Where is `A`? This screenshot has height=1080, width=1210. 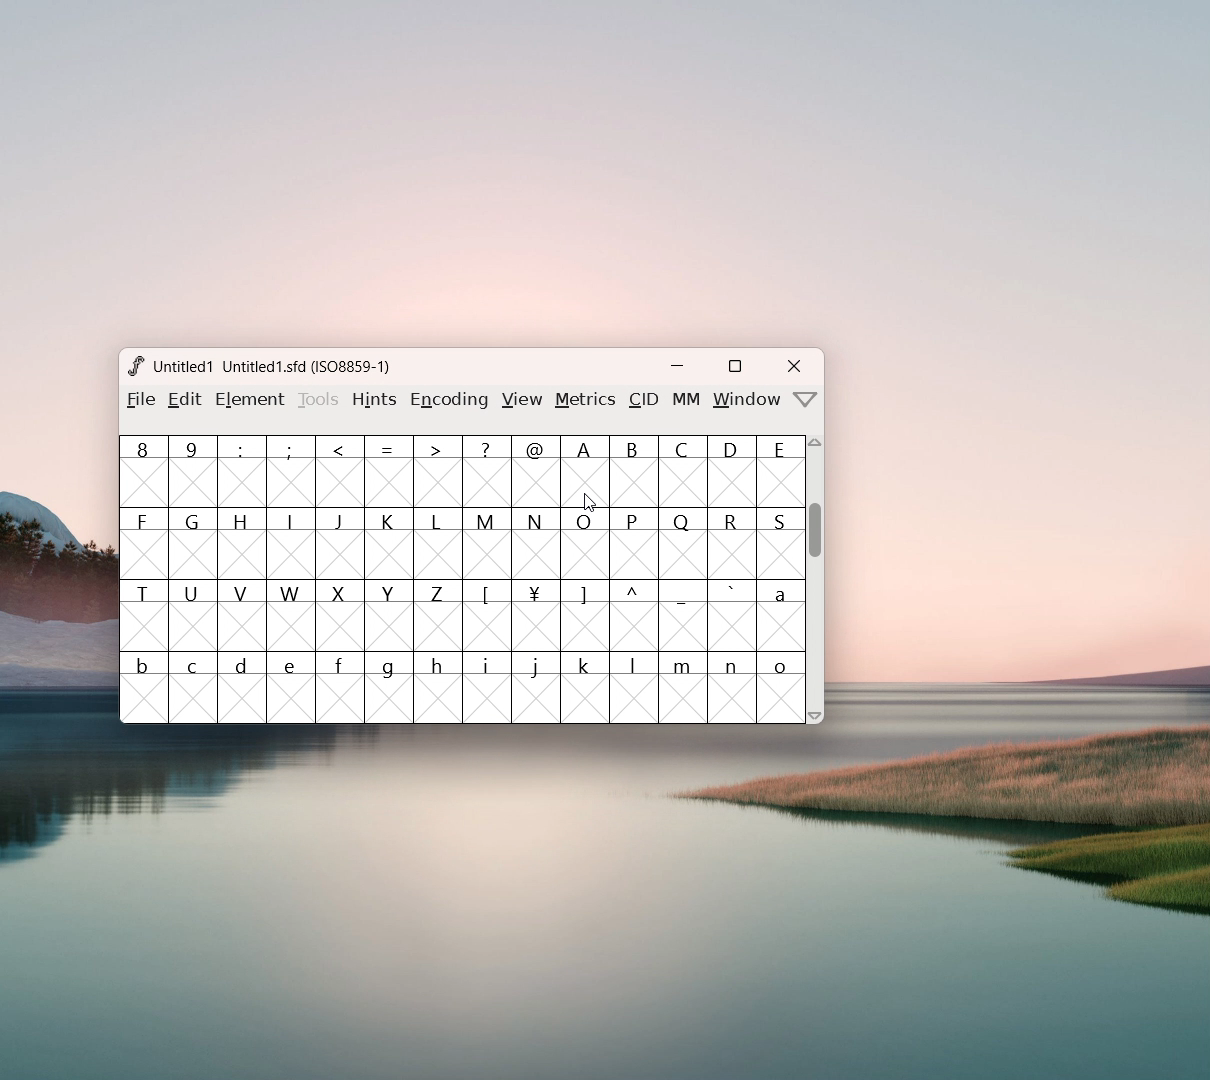 A is located at coordinates (585, 471).